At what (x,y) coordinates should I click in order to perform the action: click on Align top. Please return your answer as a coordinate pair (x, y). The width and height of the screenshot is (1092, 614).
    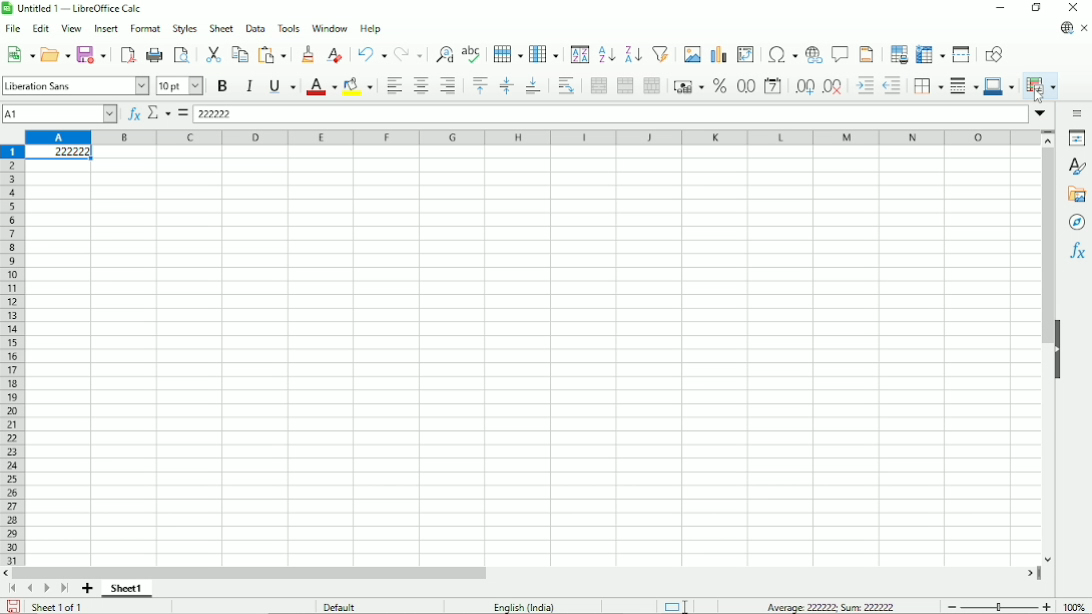
    Looking at the image, I should click on (479, 86).